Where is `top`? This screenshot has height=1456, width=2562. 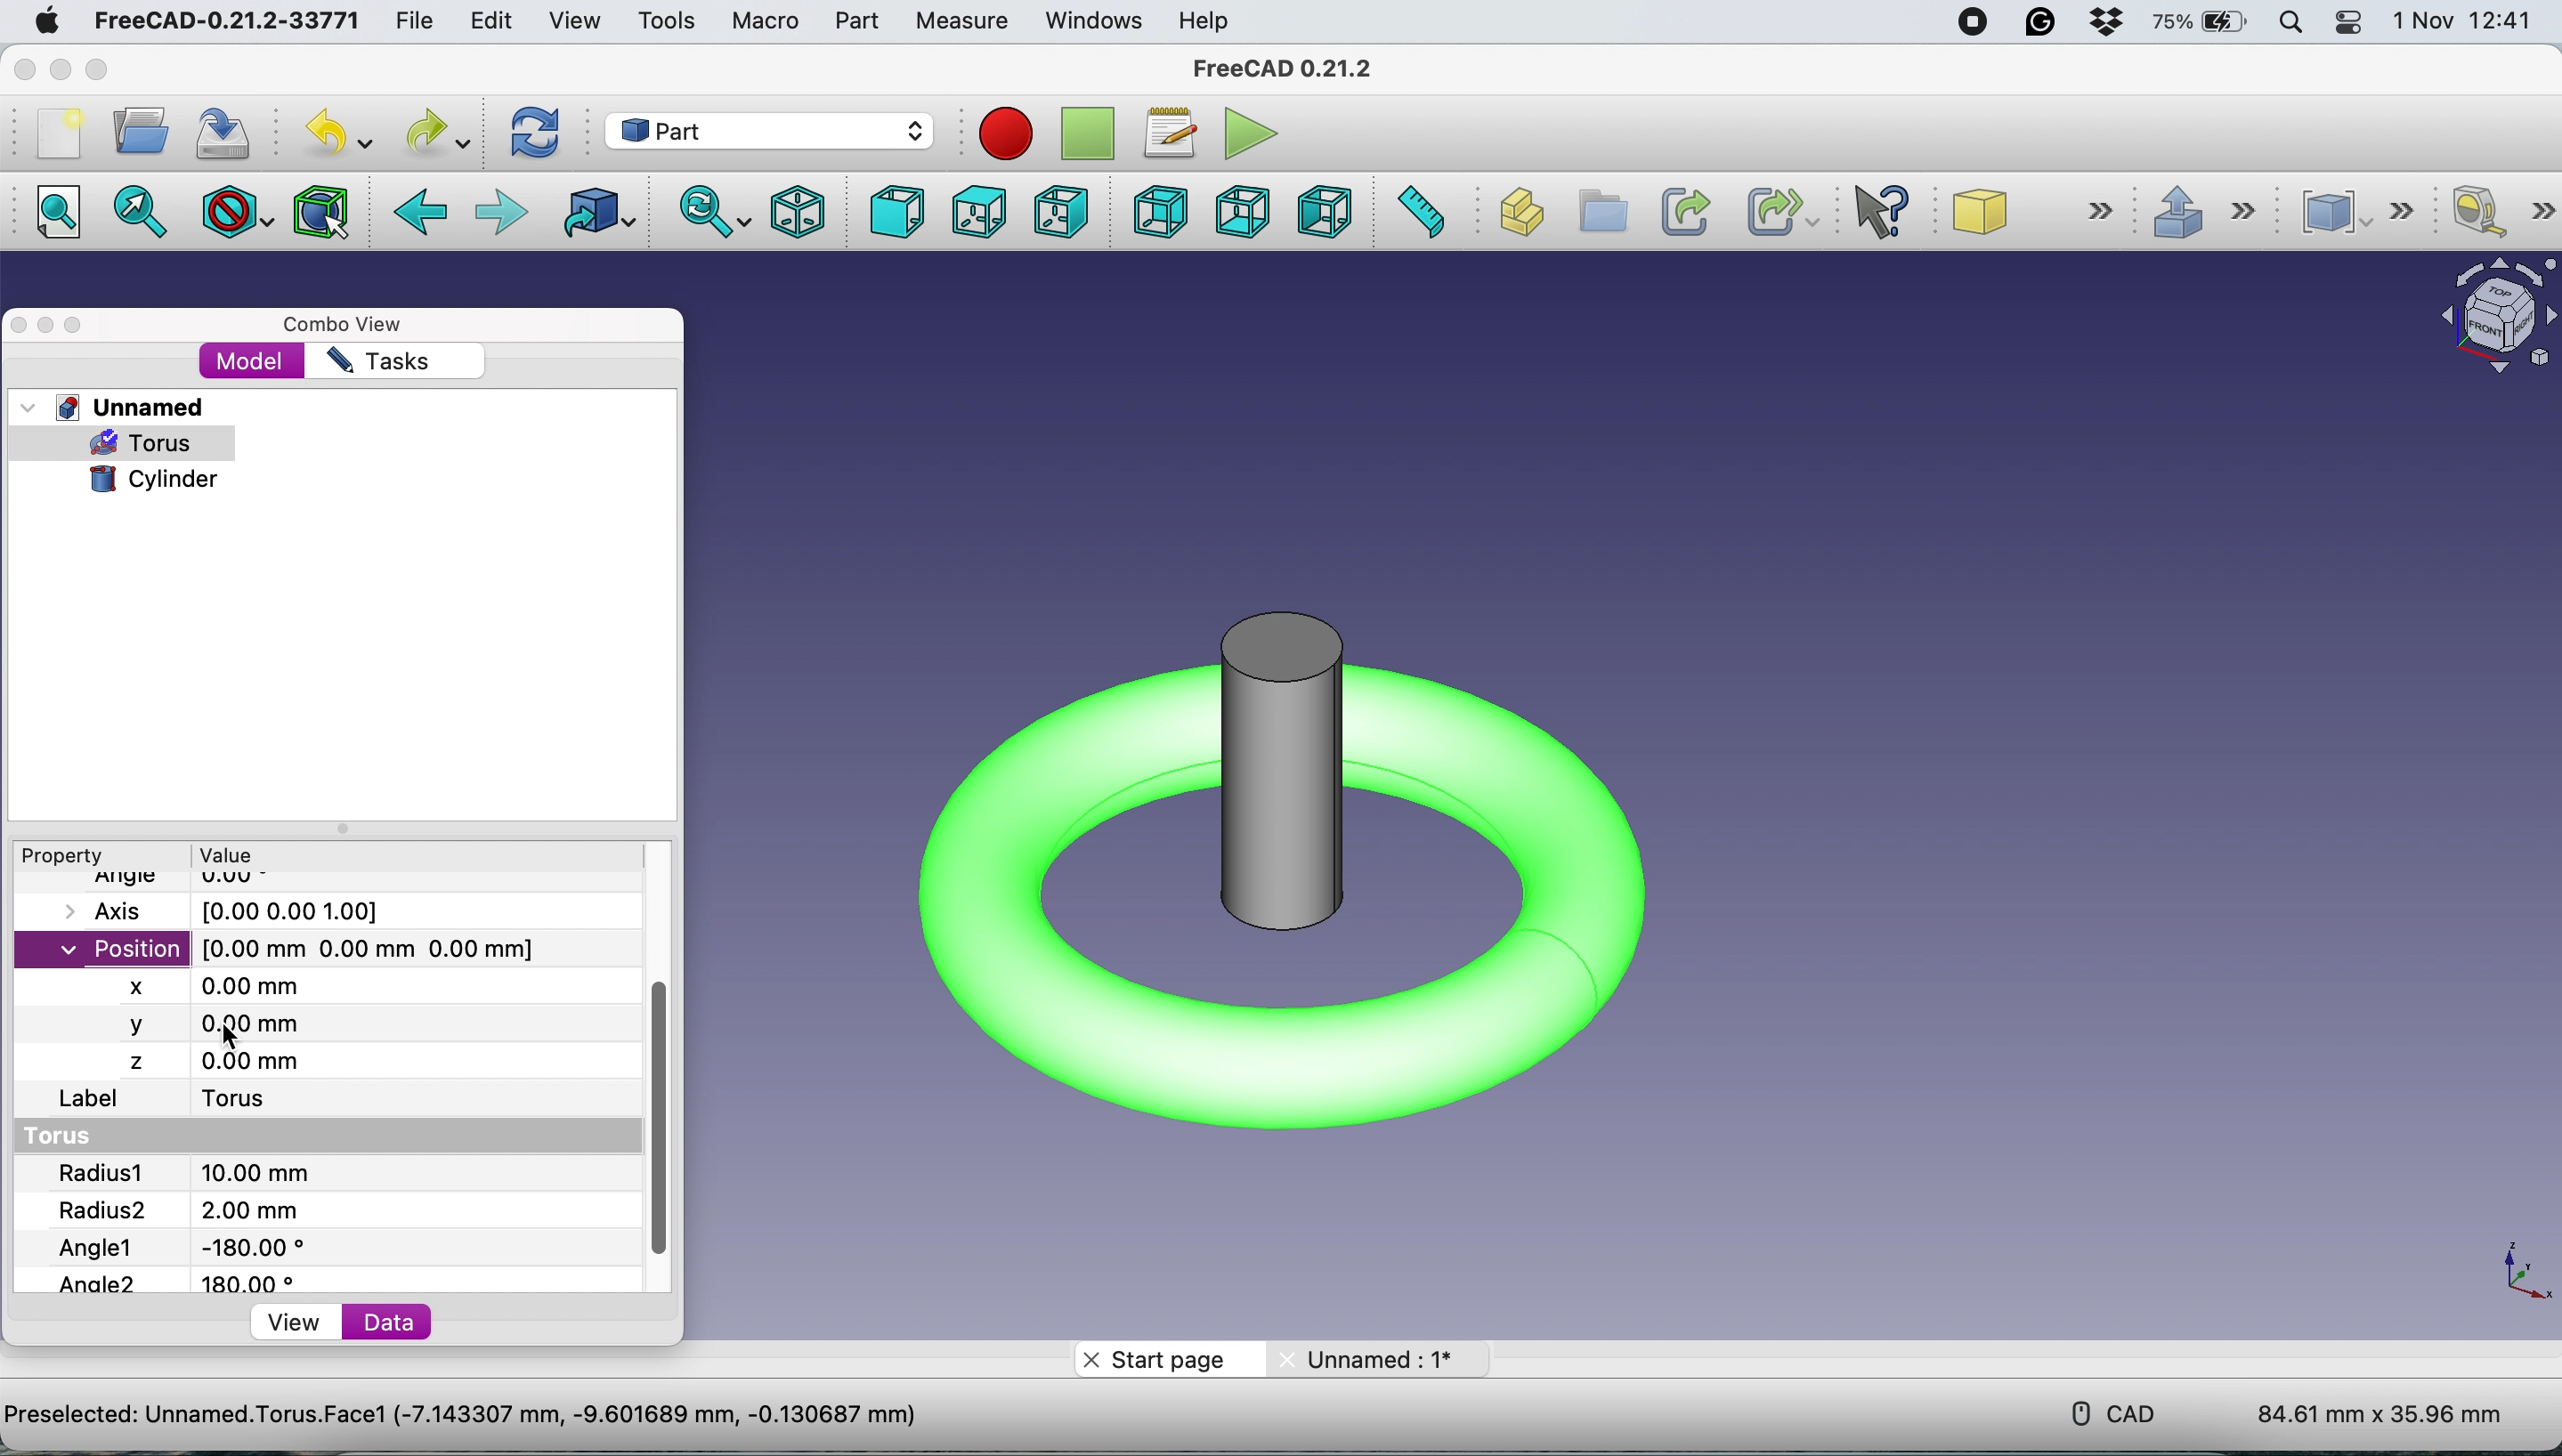
top is located at coordinates (979, 214).